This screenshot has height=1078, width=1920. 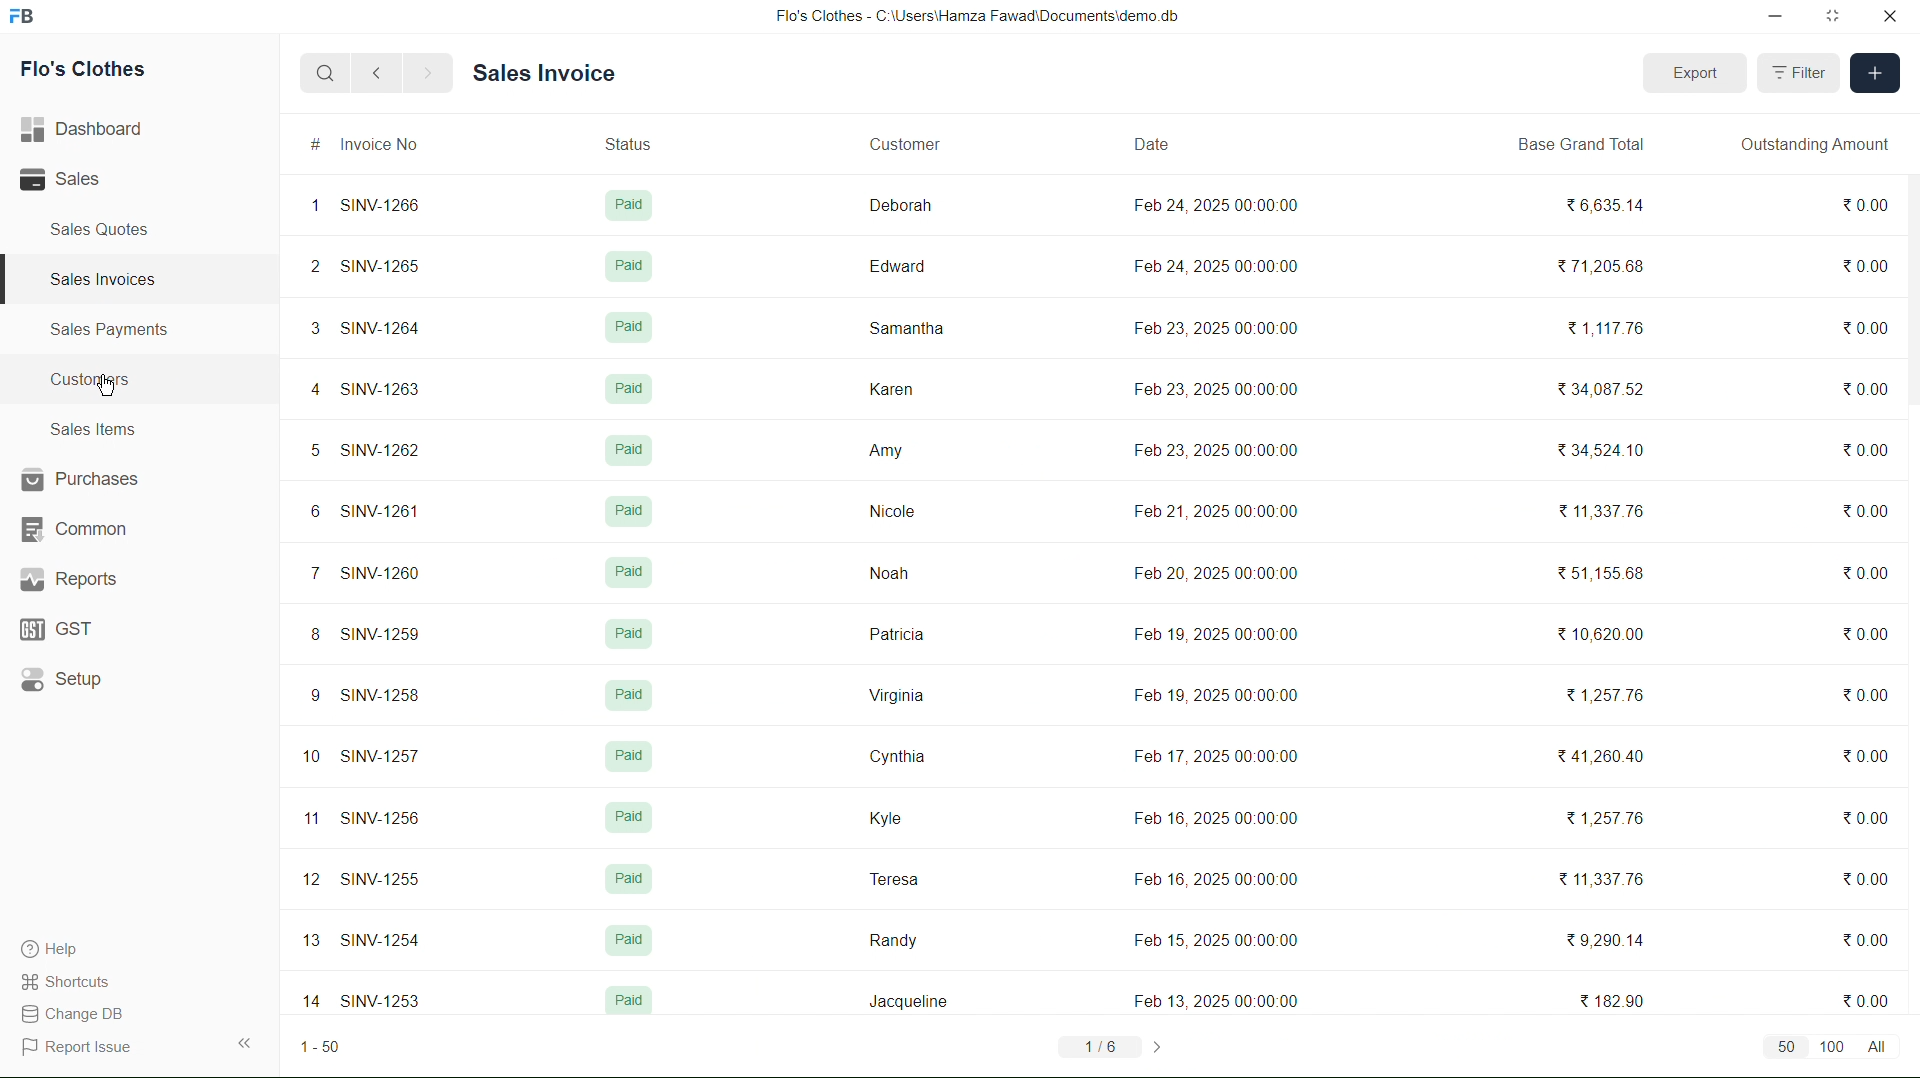 What do you see at coordinates (32, 18) in the screenshot?
I see `Frappebooks logo` at bounding box center [32, 18].